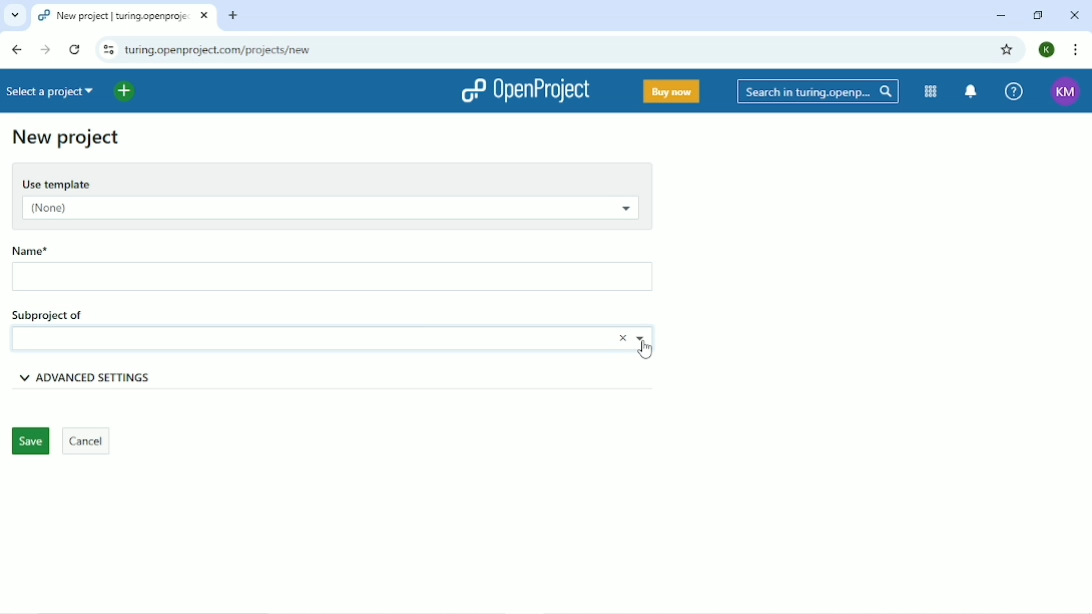 This screenshot has width=1092, height=614. Describe the element at coordinates (66, 139) in the screenshot. I see `New project` at that location.